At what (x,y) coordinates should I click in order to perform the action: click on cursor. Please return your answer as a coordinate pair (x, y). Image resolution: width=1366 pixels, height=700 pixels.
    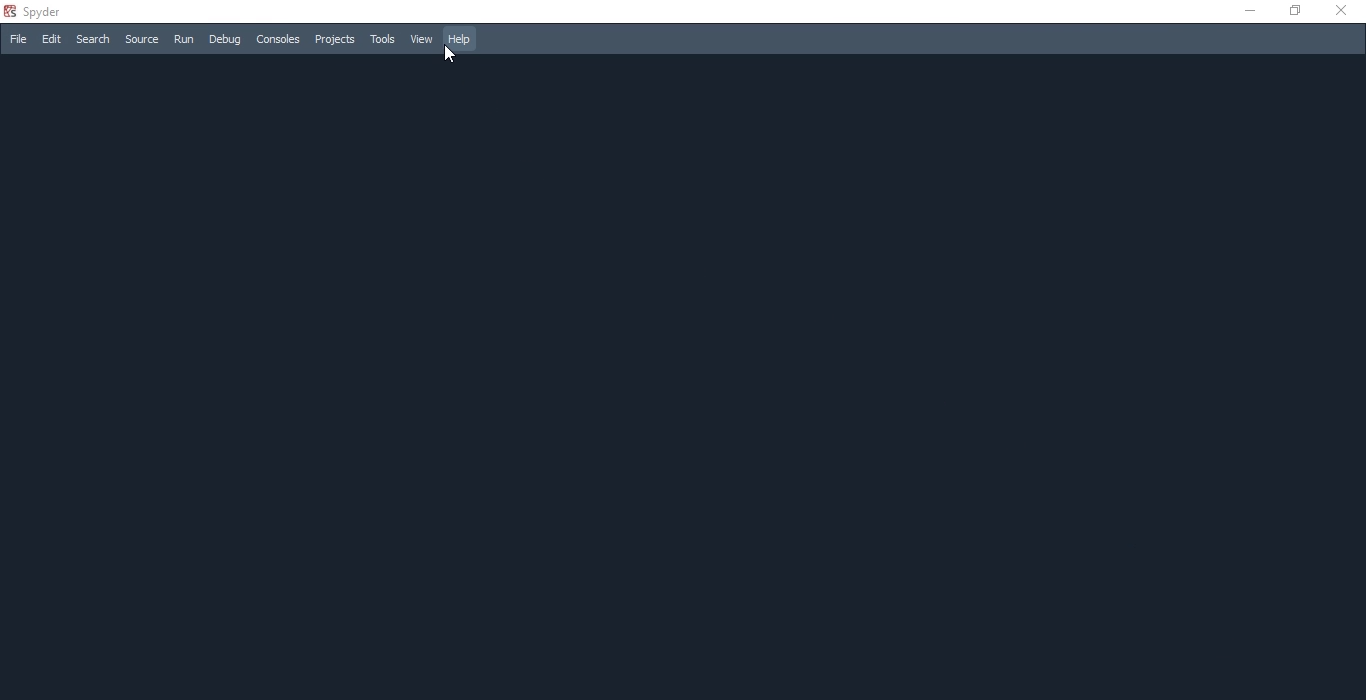
    Looking at the image, I should click on (453, 56).